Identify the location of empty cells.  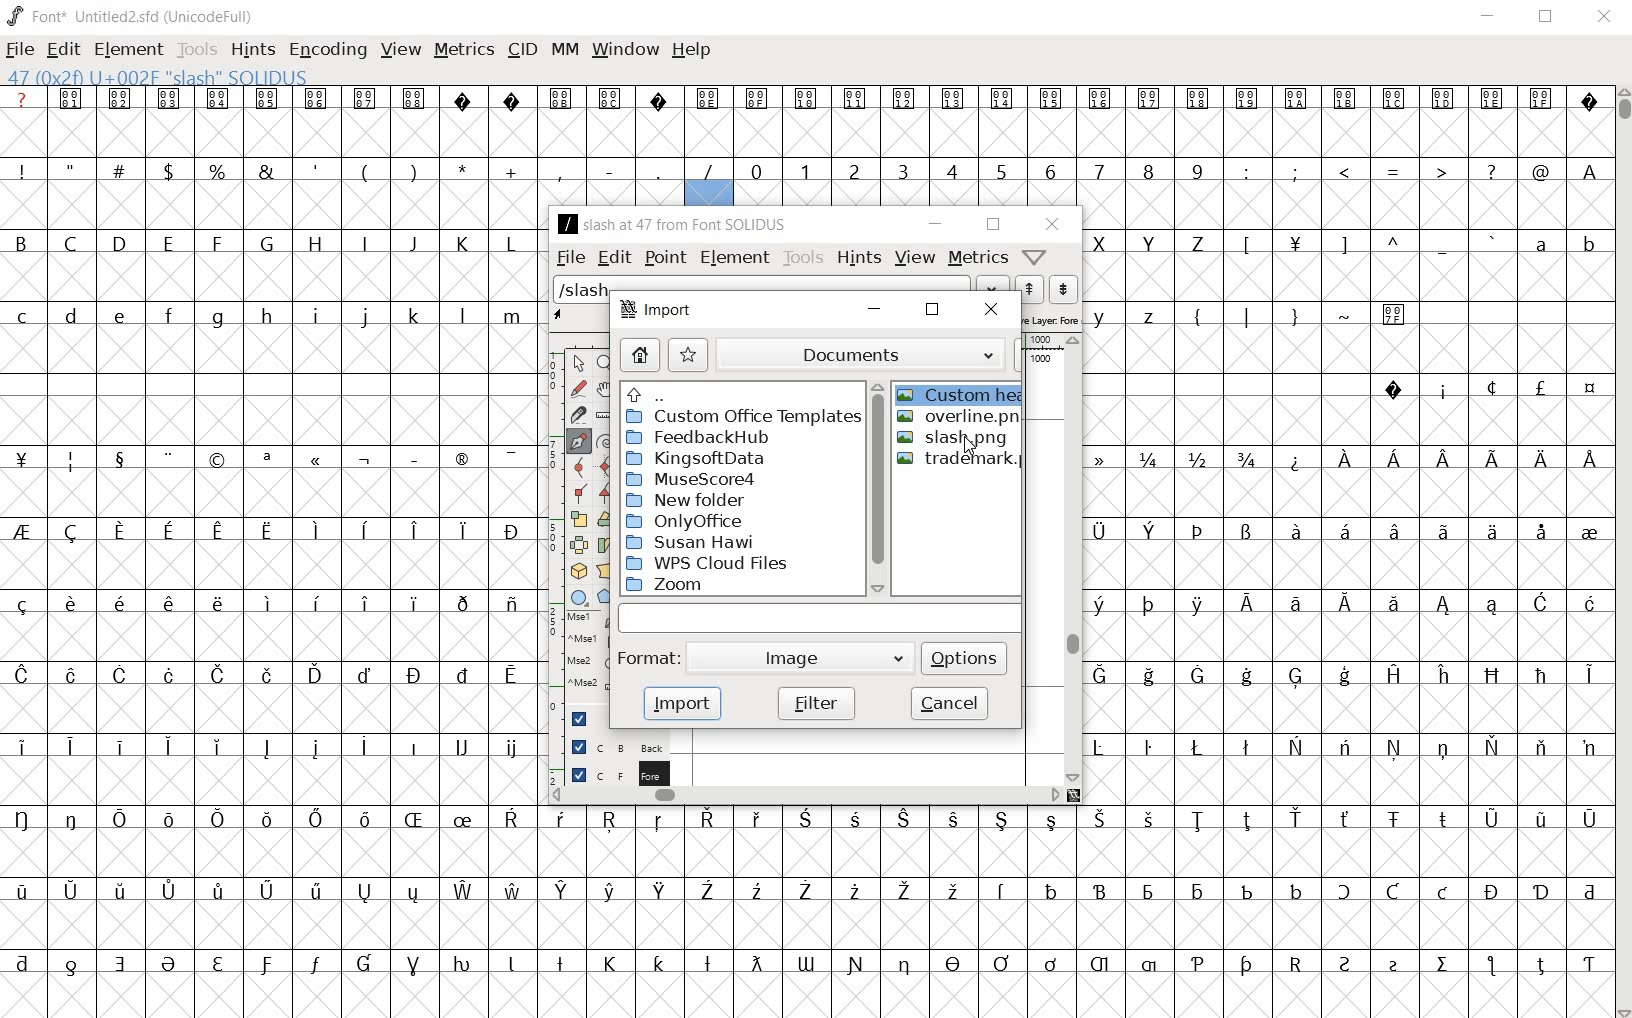
(1349, 781).